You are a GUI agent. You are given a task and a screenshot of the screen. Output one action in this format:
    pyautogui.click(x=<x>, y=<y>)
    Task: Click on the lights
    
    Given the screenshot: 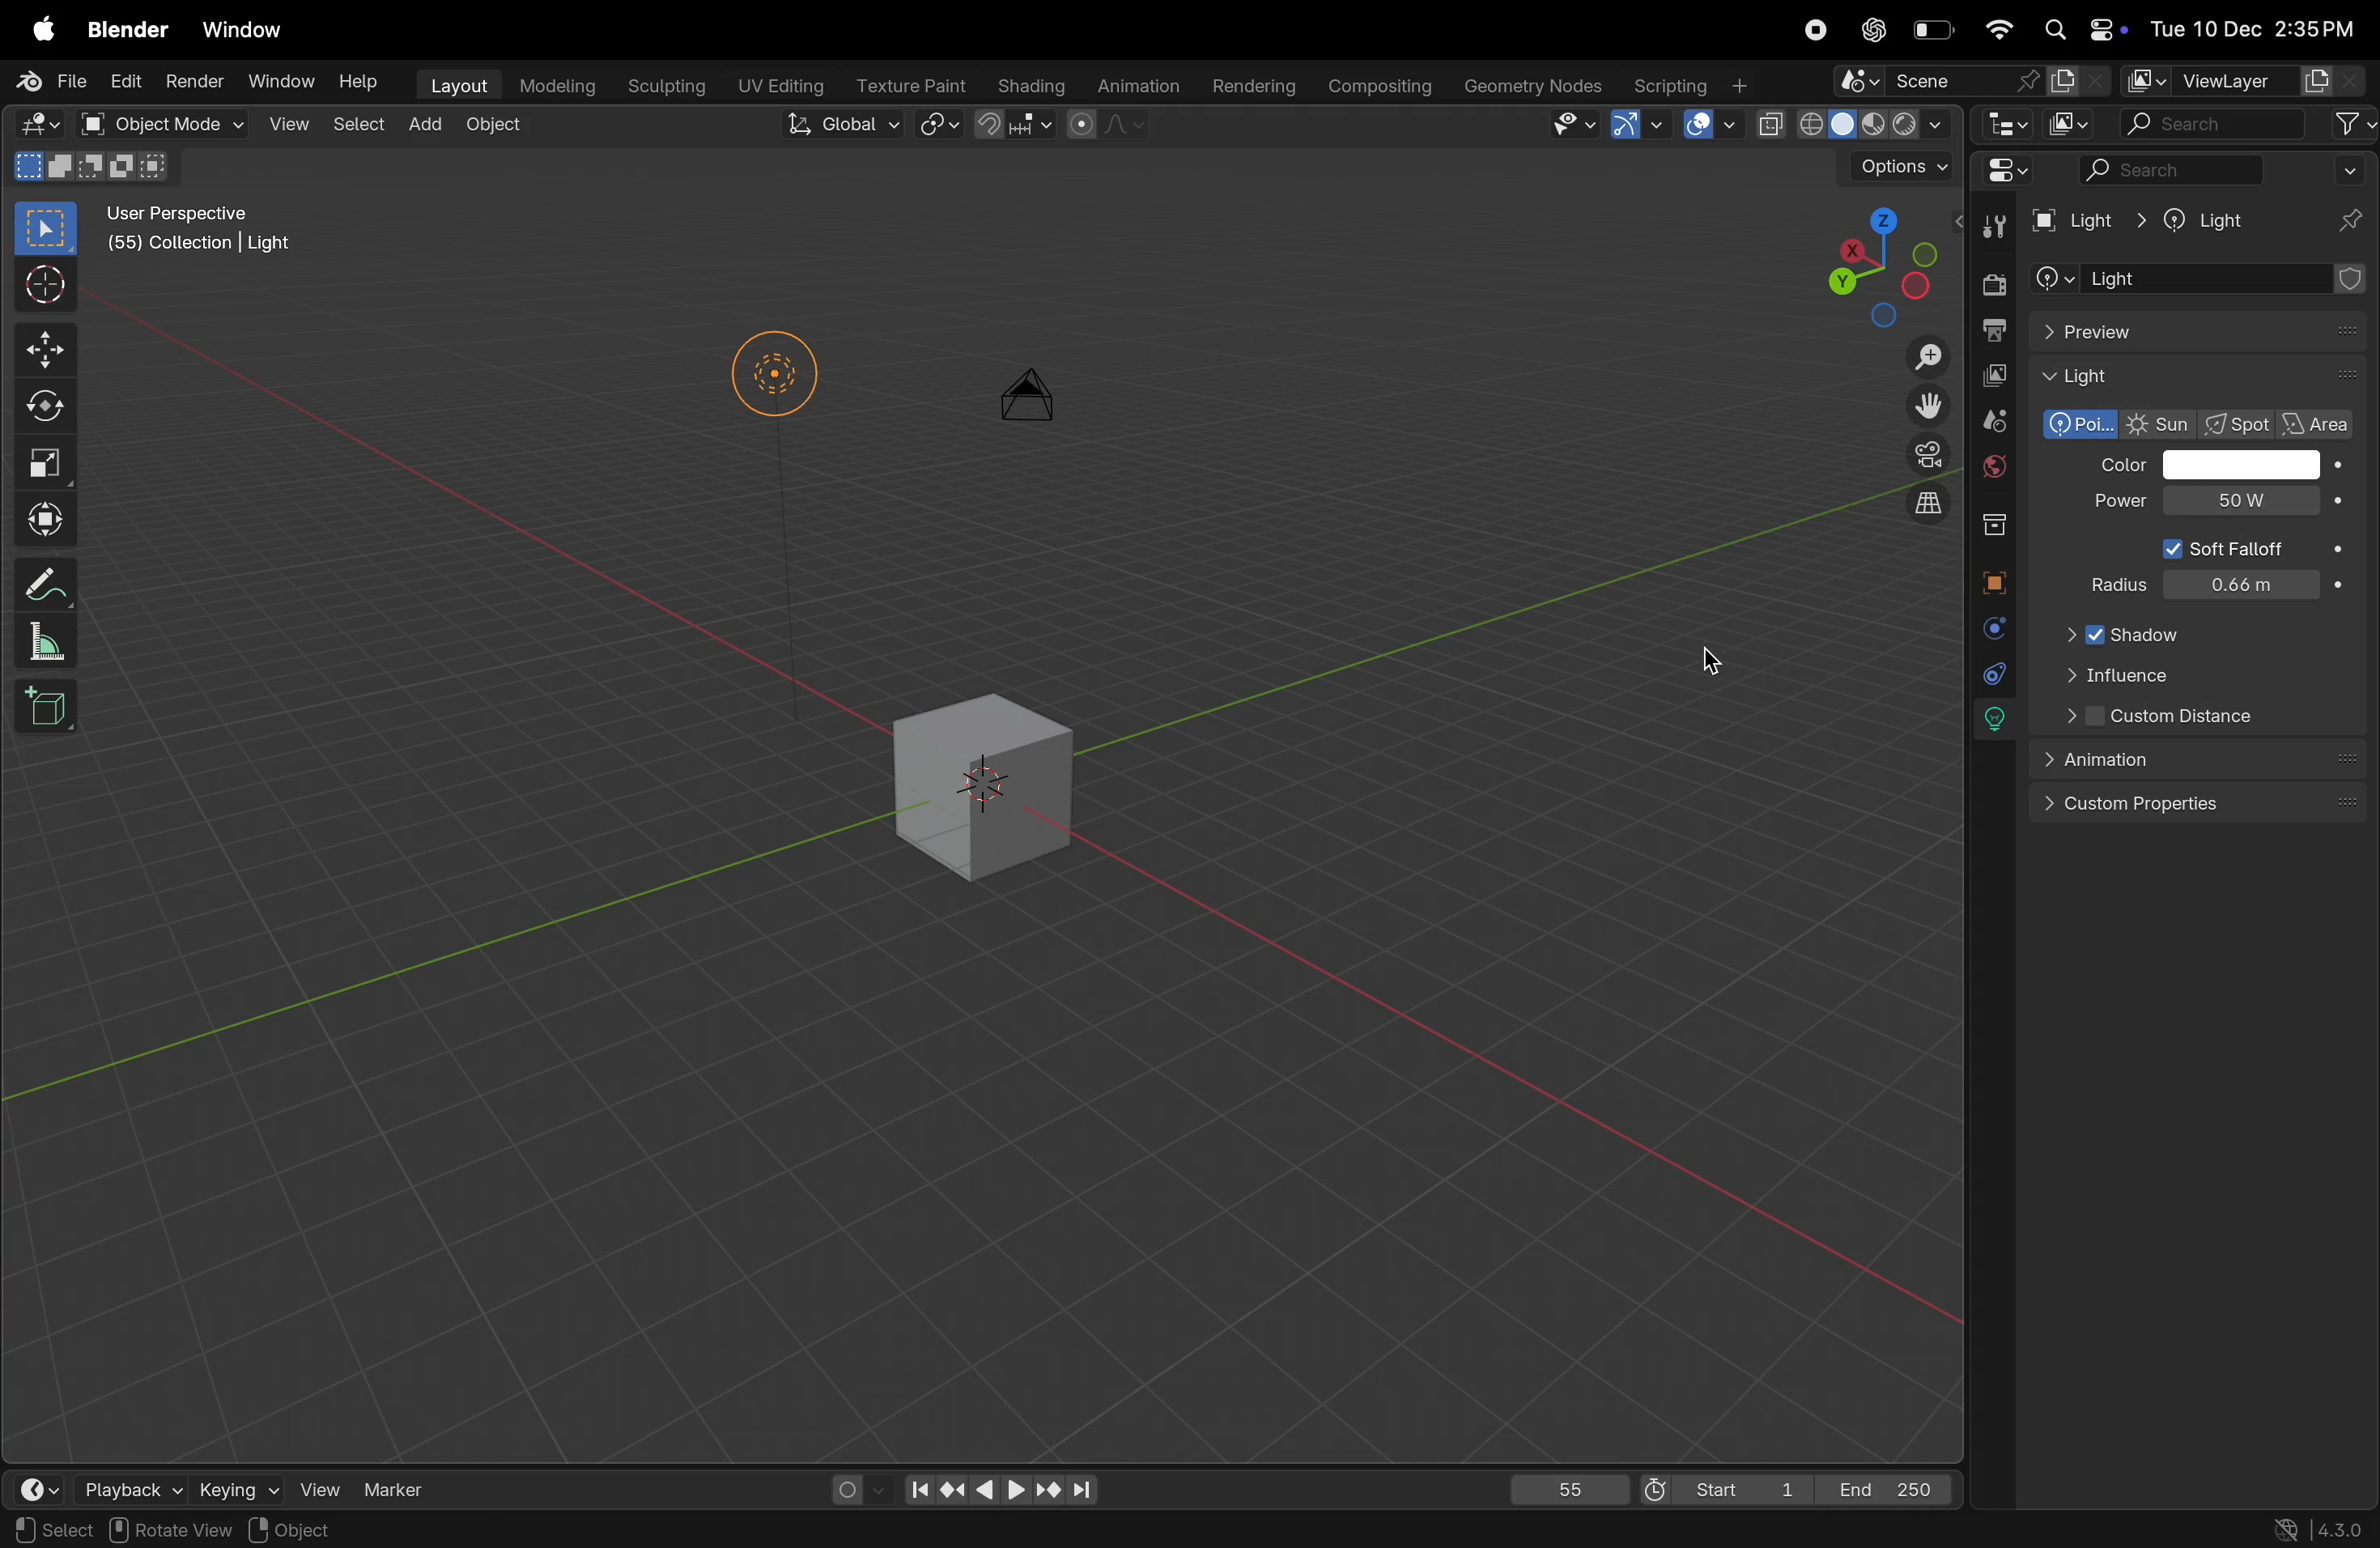 What is the action you would take?
    pyautogui.click(x=1992, y=730)
    